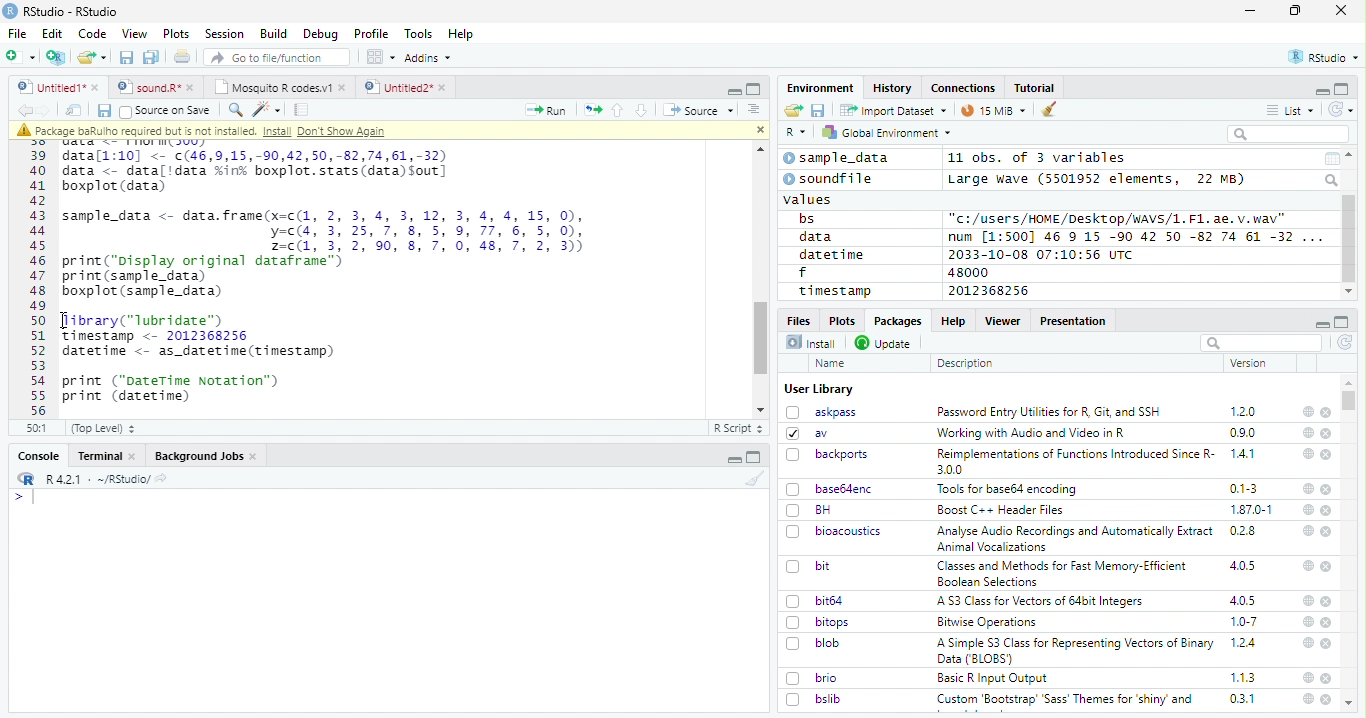 The image size is (1366, 718). What do you see at coordinates (57, 88) in the screenshot?
I see `Untitled1*` at bounding box center [57, 88].